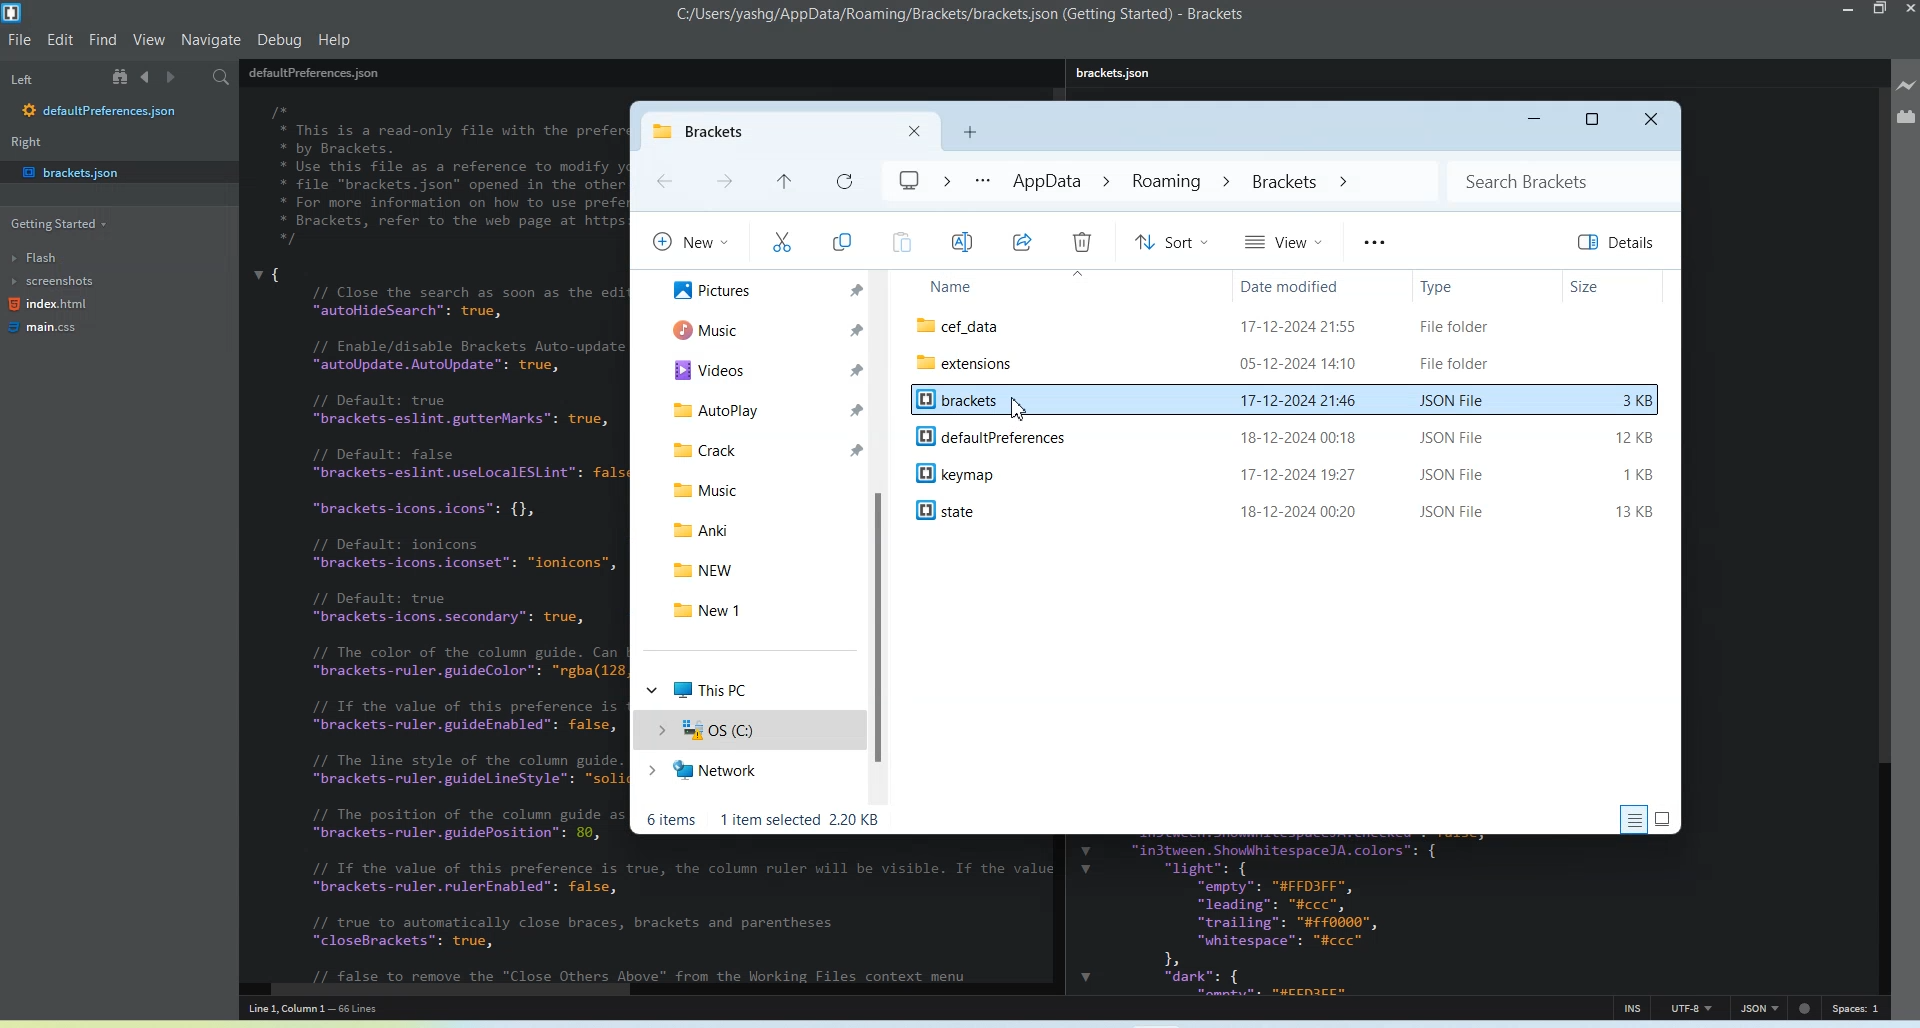  Describe the element at coordinates (1483, 286) in the screenshot. I see `Type` at that location.